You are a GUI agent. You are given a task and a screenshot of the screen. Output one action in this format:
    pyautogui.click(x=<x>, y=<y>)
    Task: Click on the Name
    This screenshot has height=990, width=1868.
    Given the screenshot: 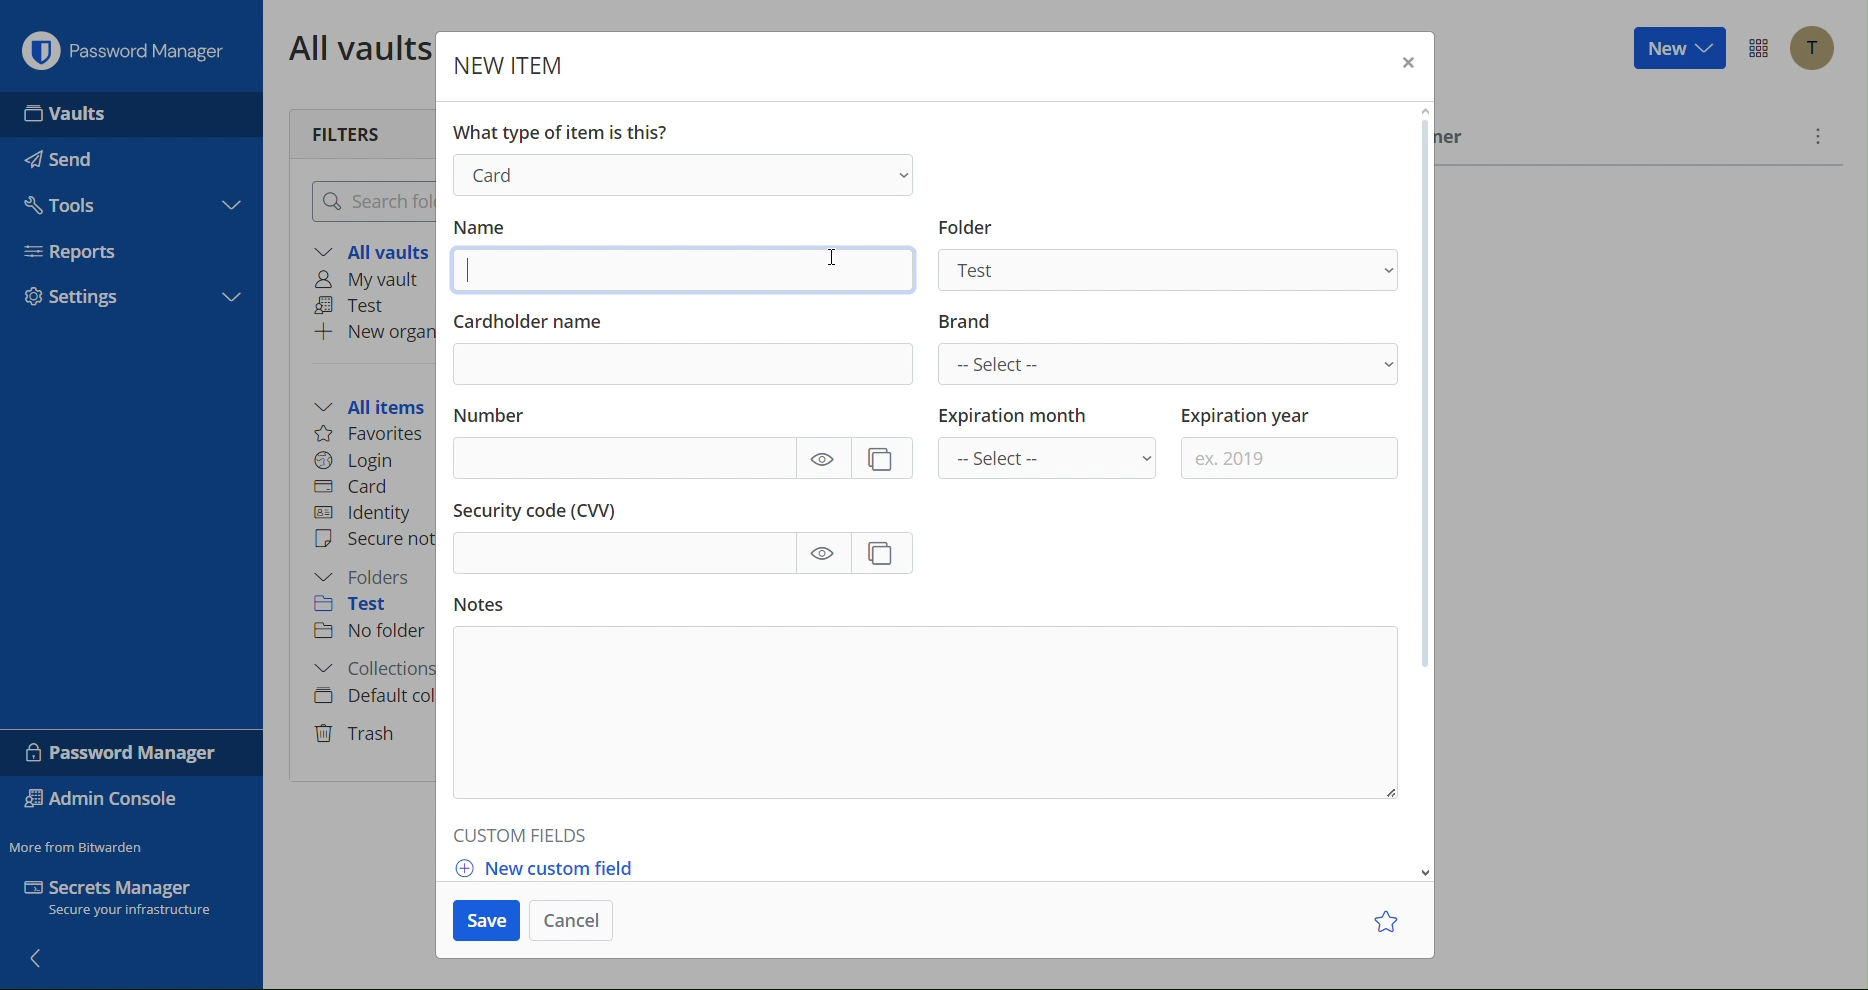 What is the action you would take?
    pyautogui.click(x=483, y=229)
    